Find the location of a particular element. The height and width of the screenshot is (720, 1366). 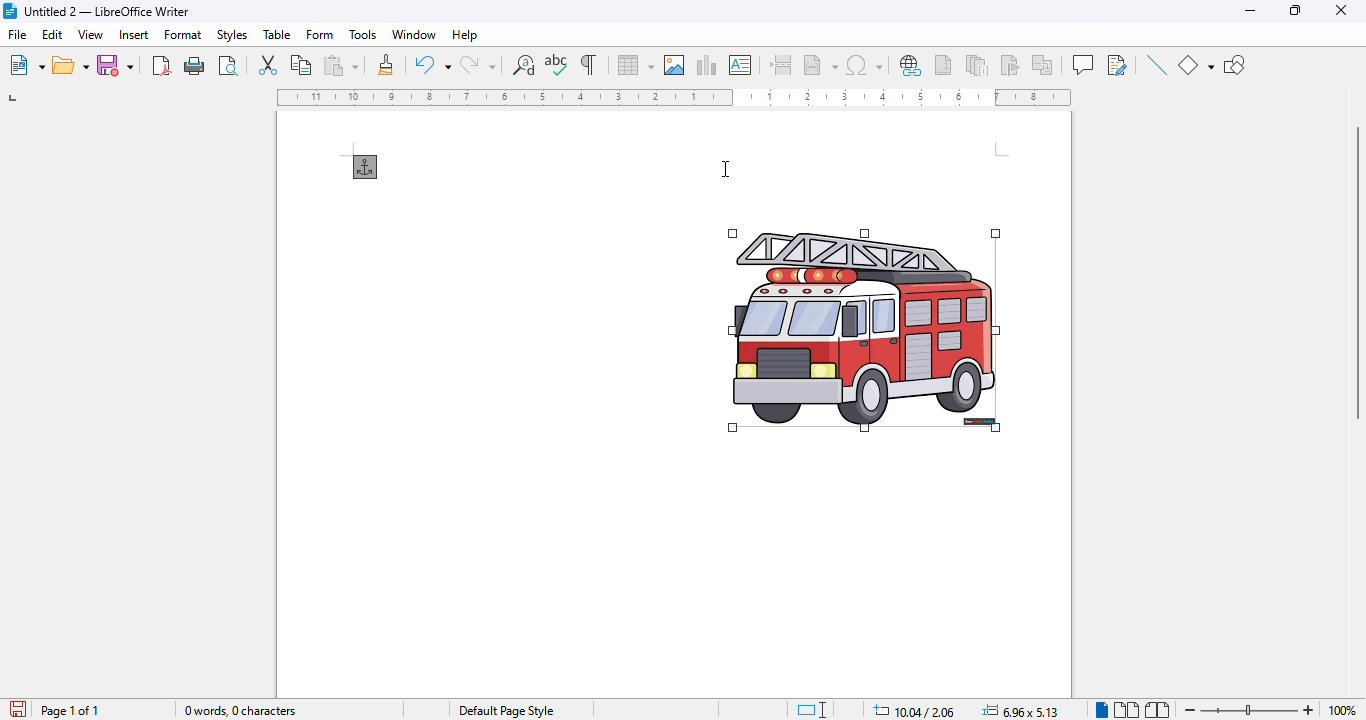

help is located at coordinates (464, 35).